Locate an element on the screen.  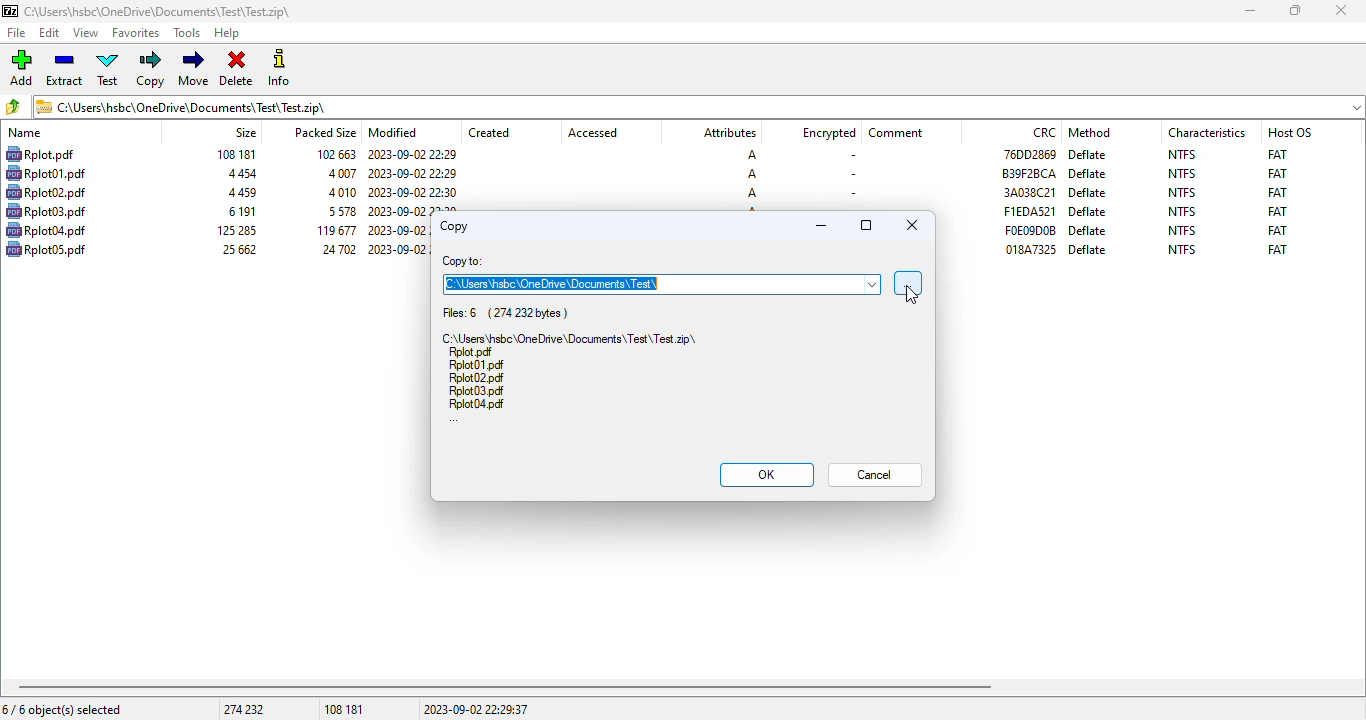
files: 6 (274 232 bytes) is located at coordinates (507, 313).